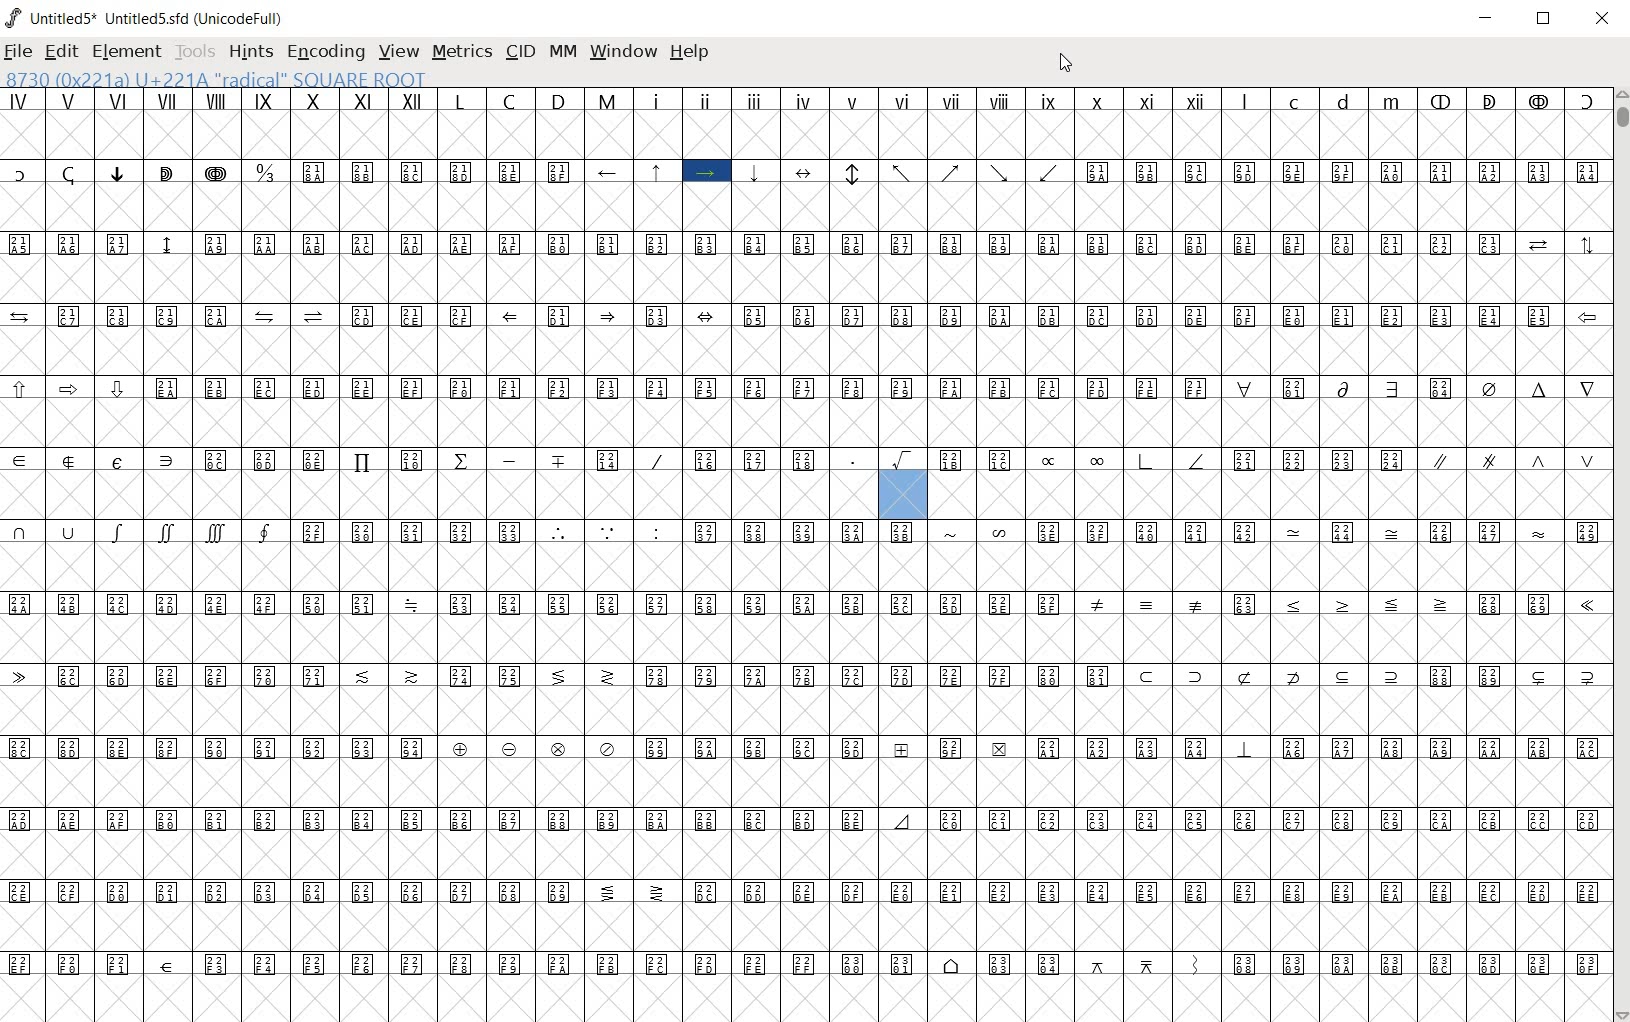  Describe the element at coordinates (1603, 18) in the screenshot. I see `CLOSE` at that location.